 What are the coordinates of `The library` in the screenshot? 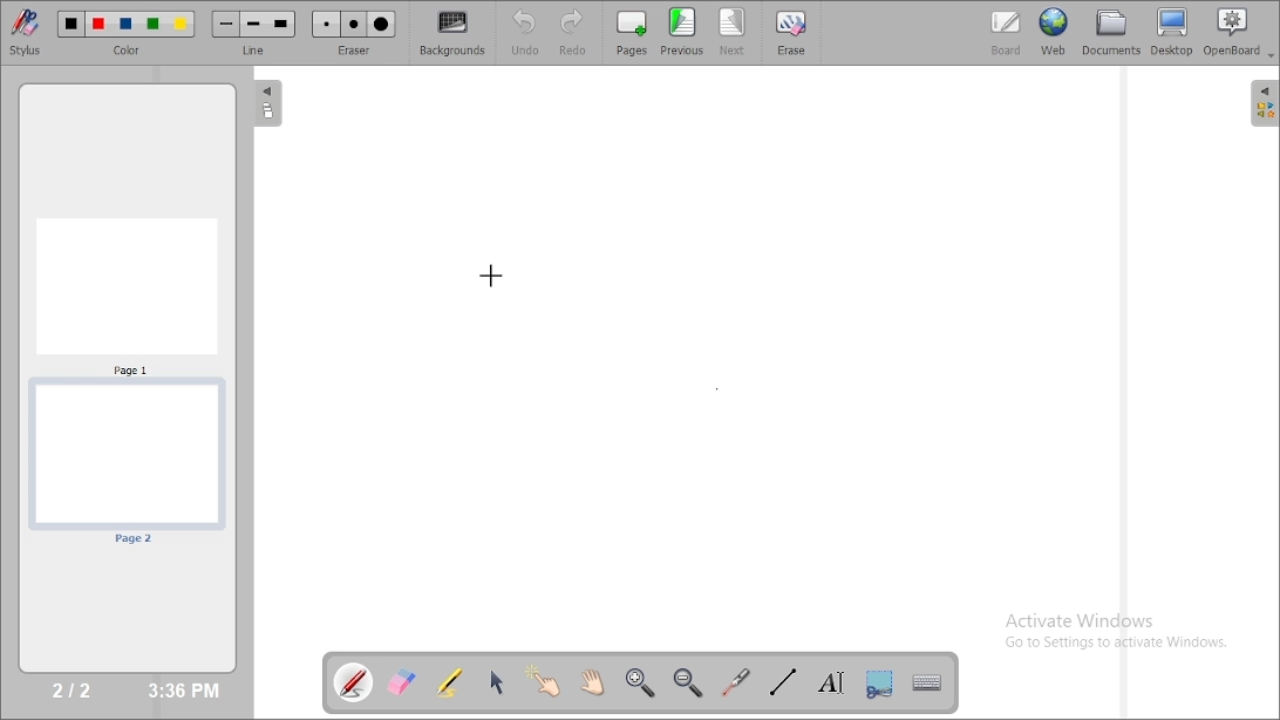 It's located at (1264, 102).